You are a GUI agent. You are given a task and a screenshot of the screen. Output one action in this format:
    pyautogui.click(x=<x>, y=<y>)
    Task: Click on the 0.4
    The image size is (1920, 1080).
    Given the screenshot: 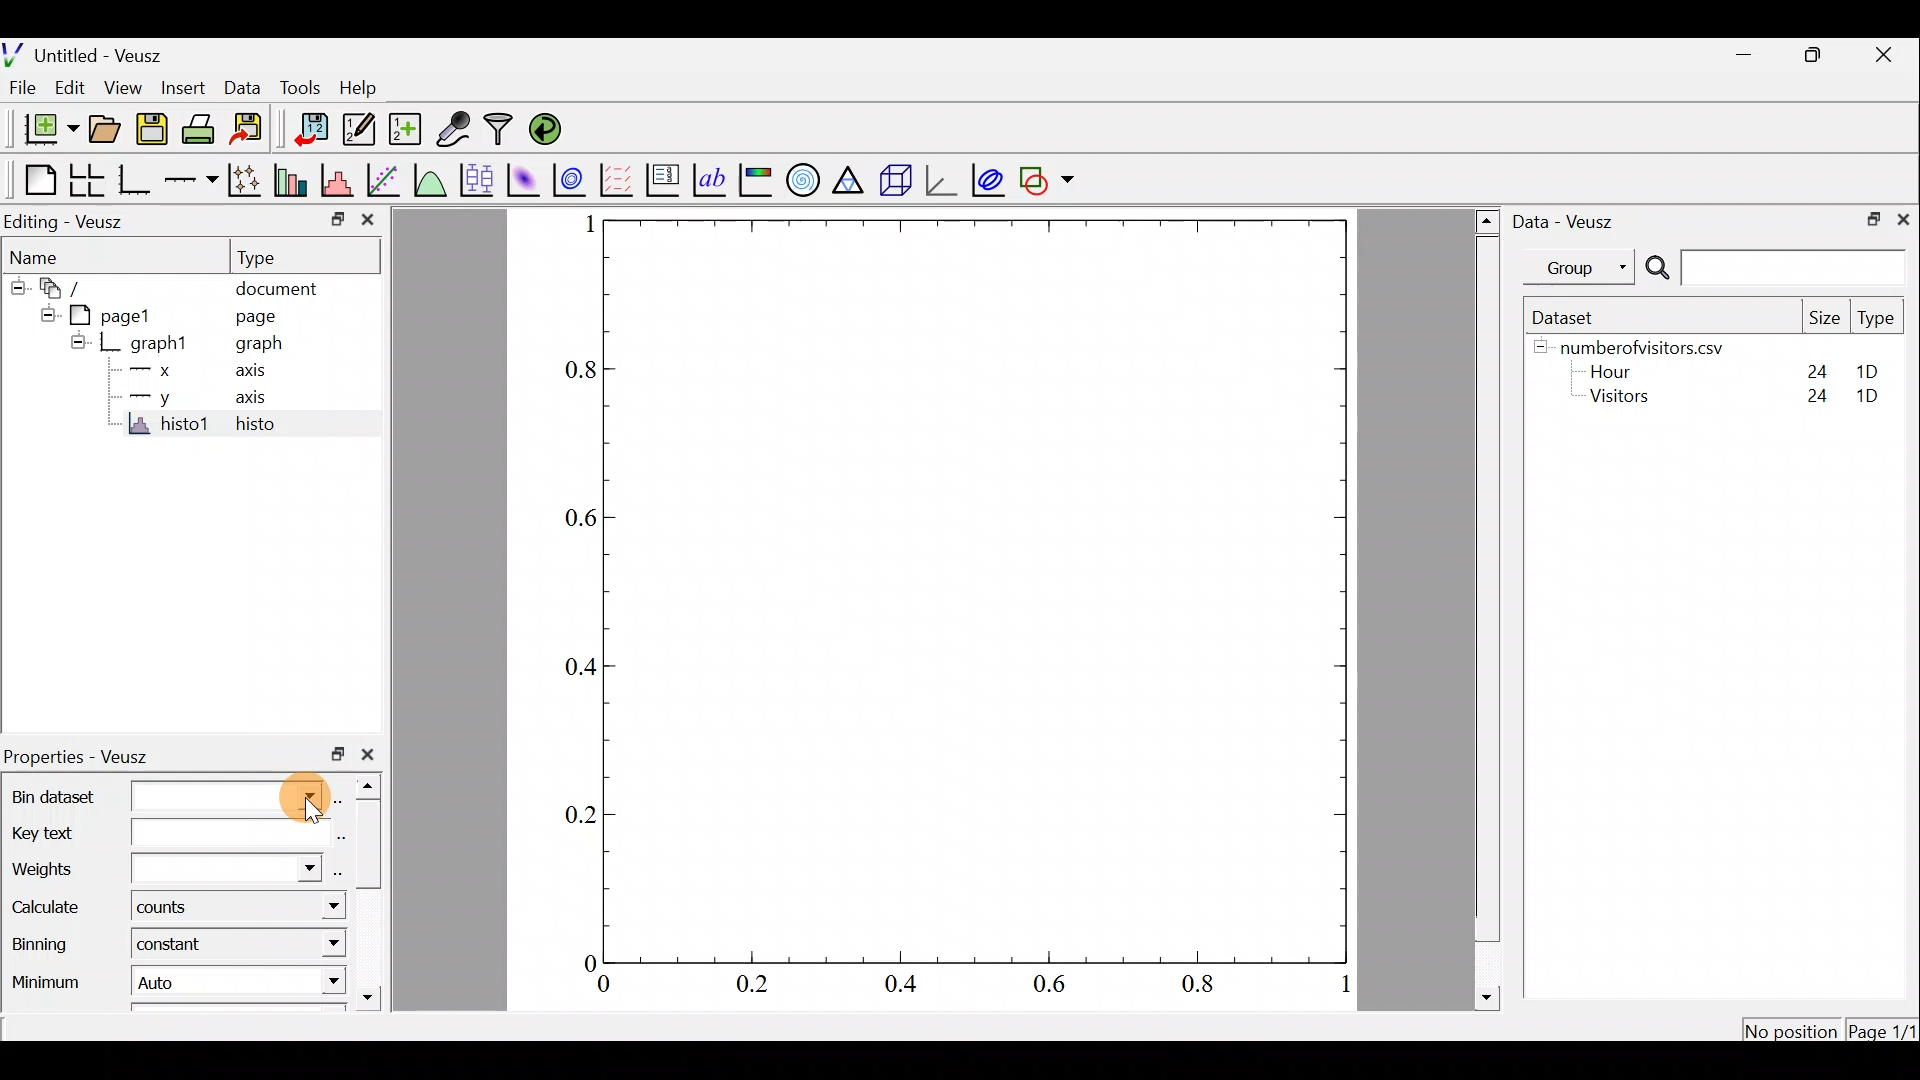 What is the action you would take?
    pyautogui.click(x=908, y=985)
    